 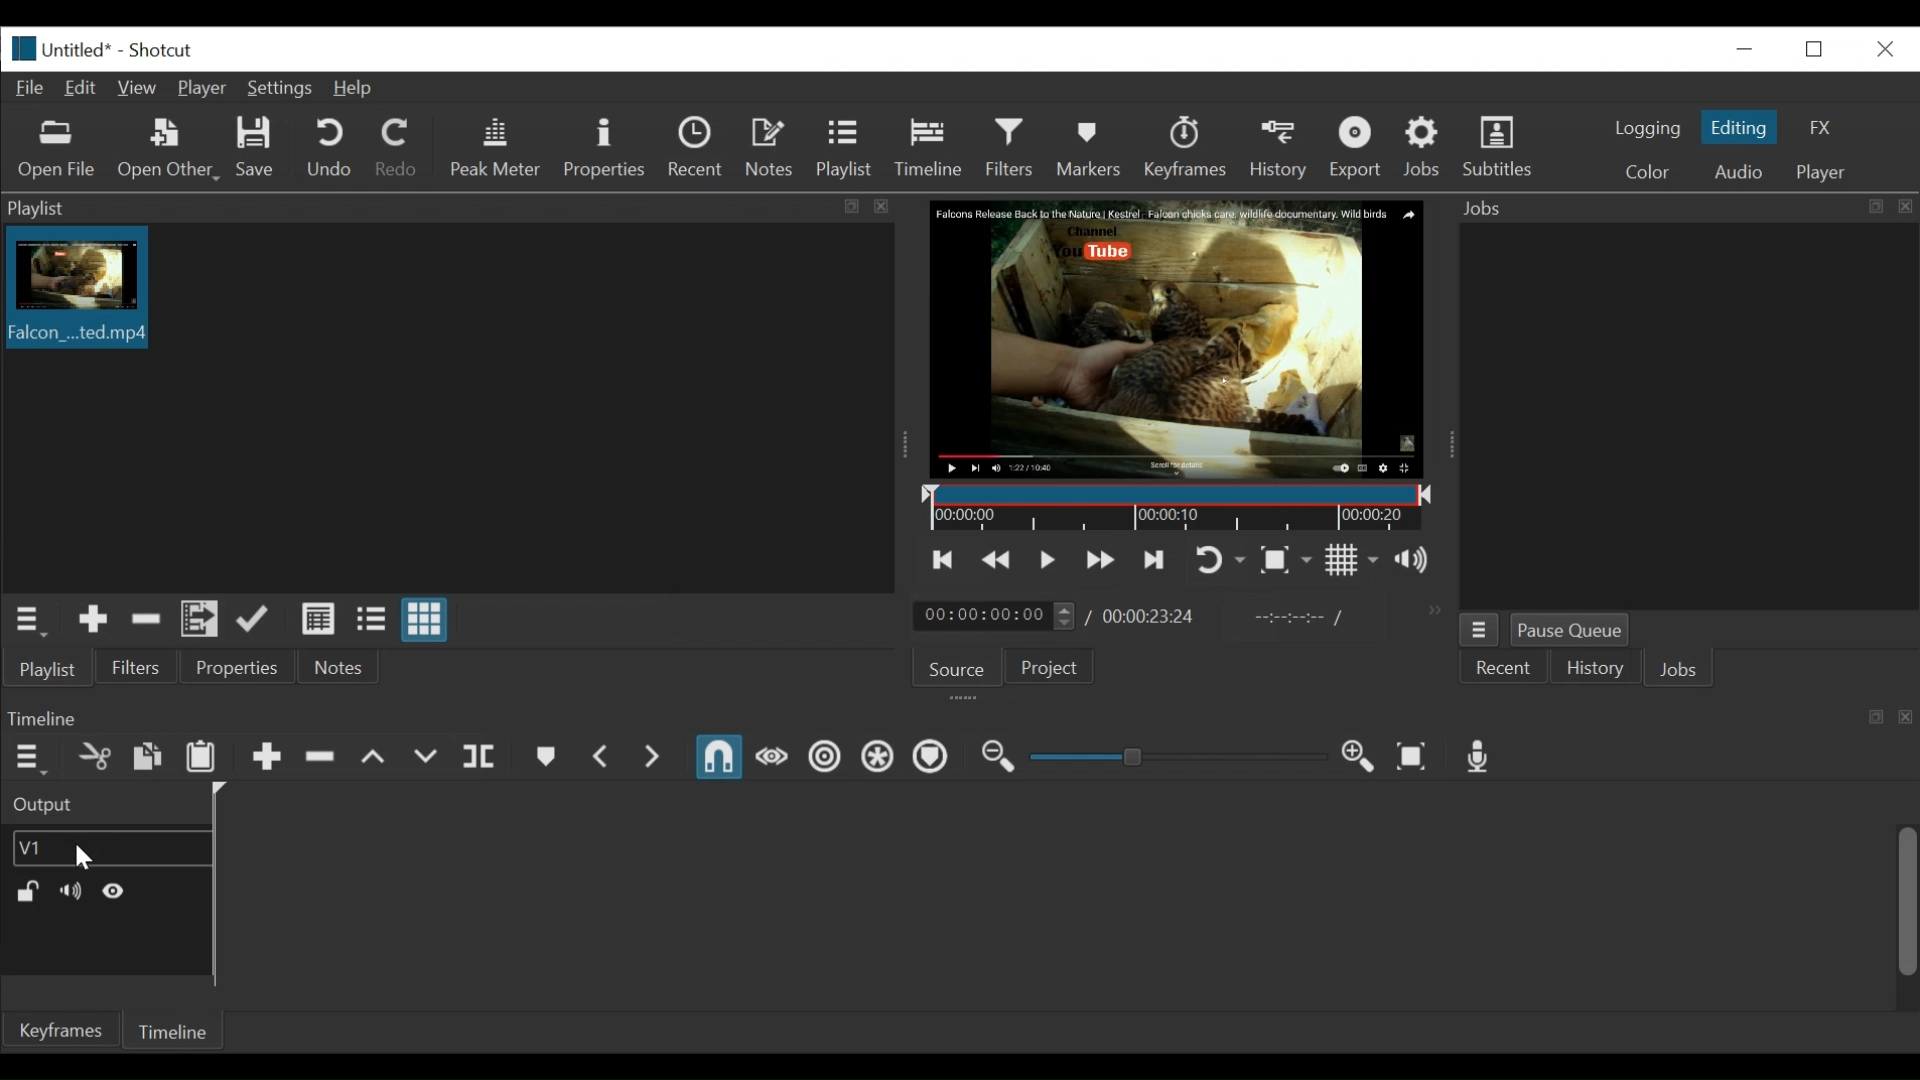 I want to click on Filters, so click(x=142, y=668).